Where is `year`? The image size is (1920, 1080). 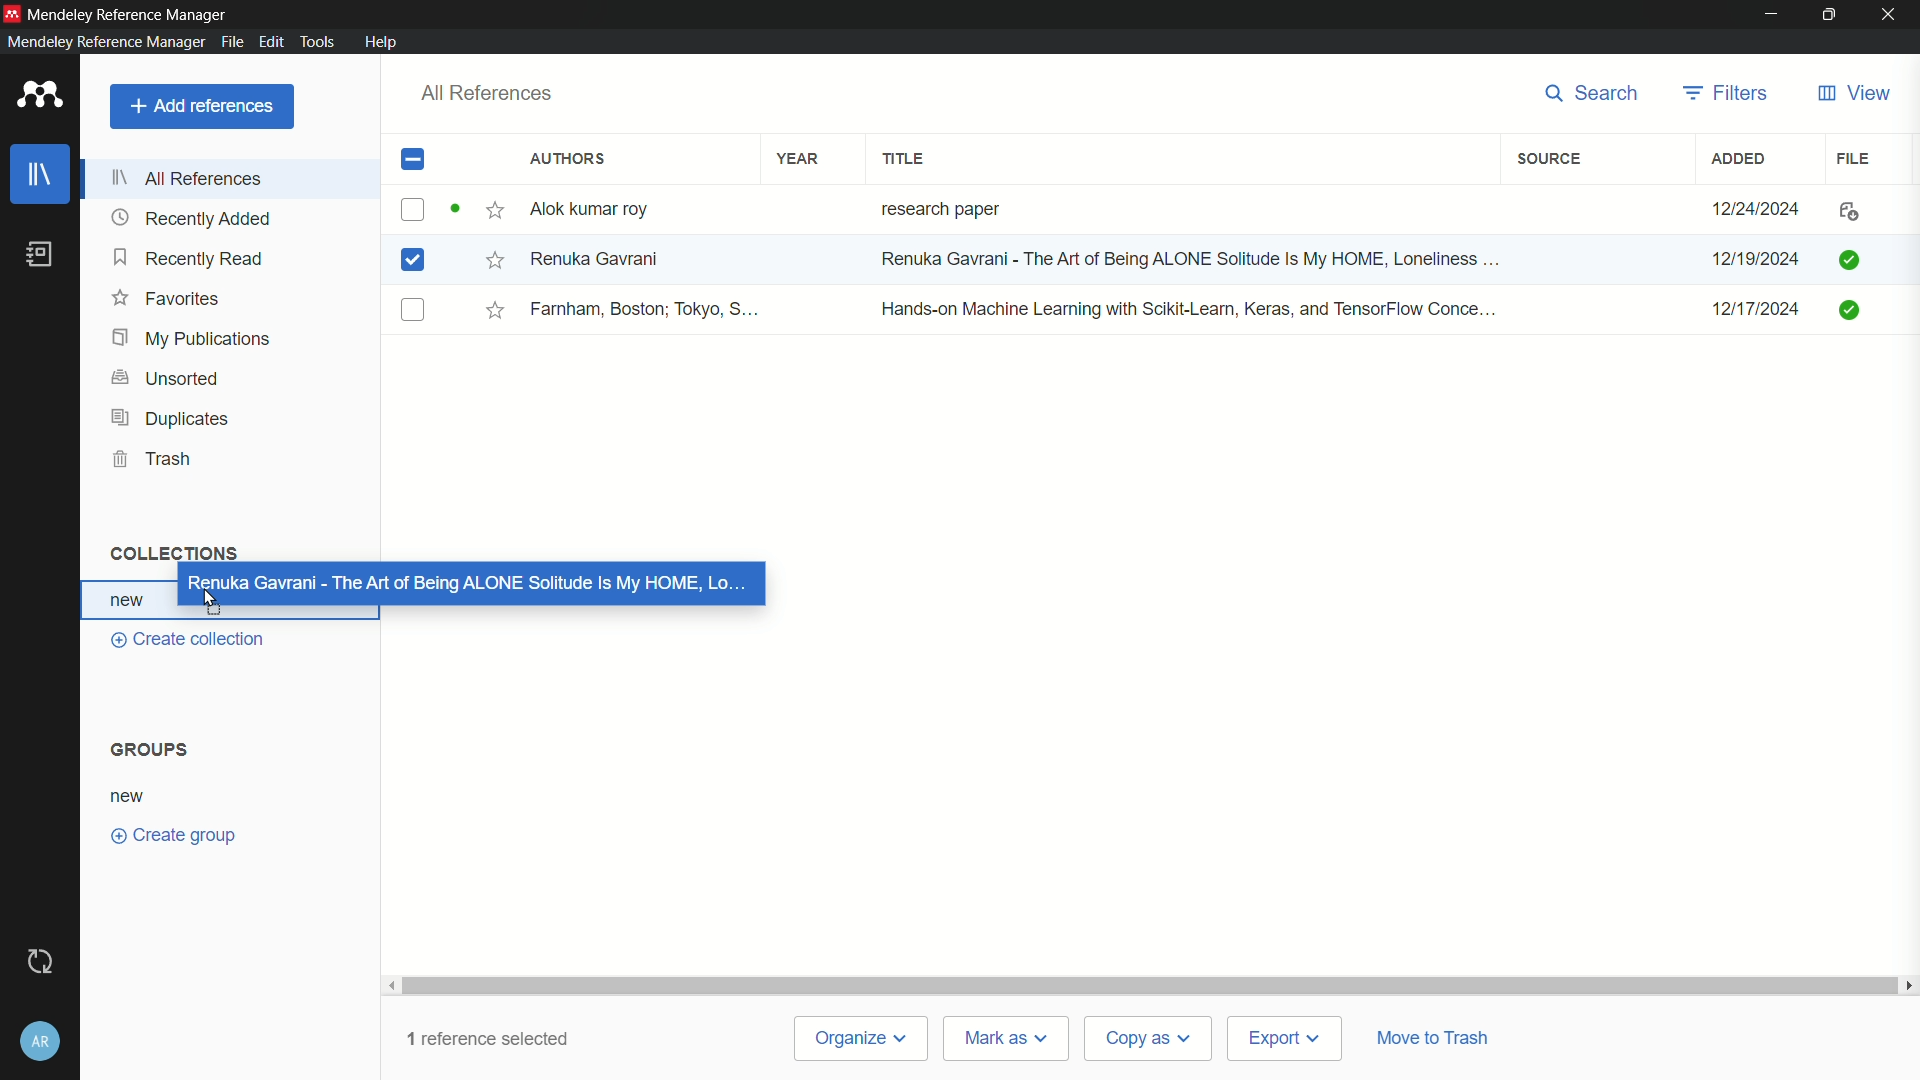
year is located at coordinates (797, 160).